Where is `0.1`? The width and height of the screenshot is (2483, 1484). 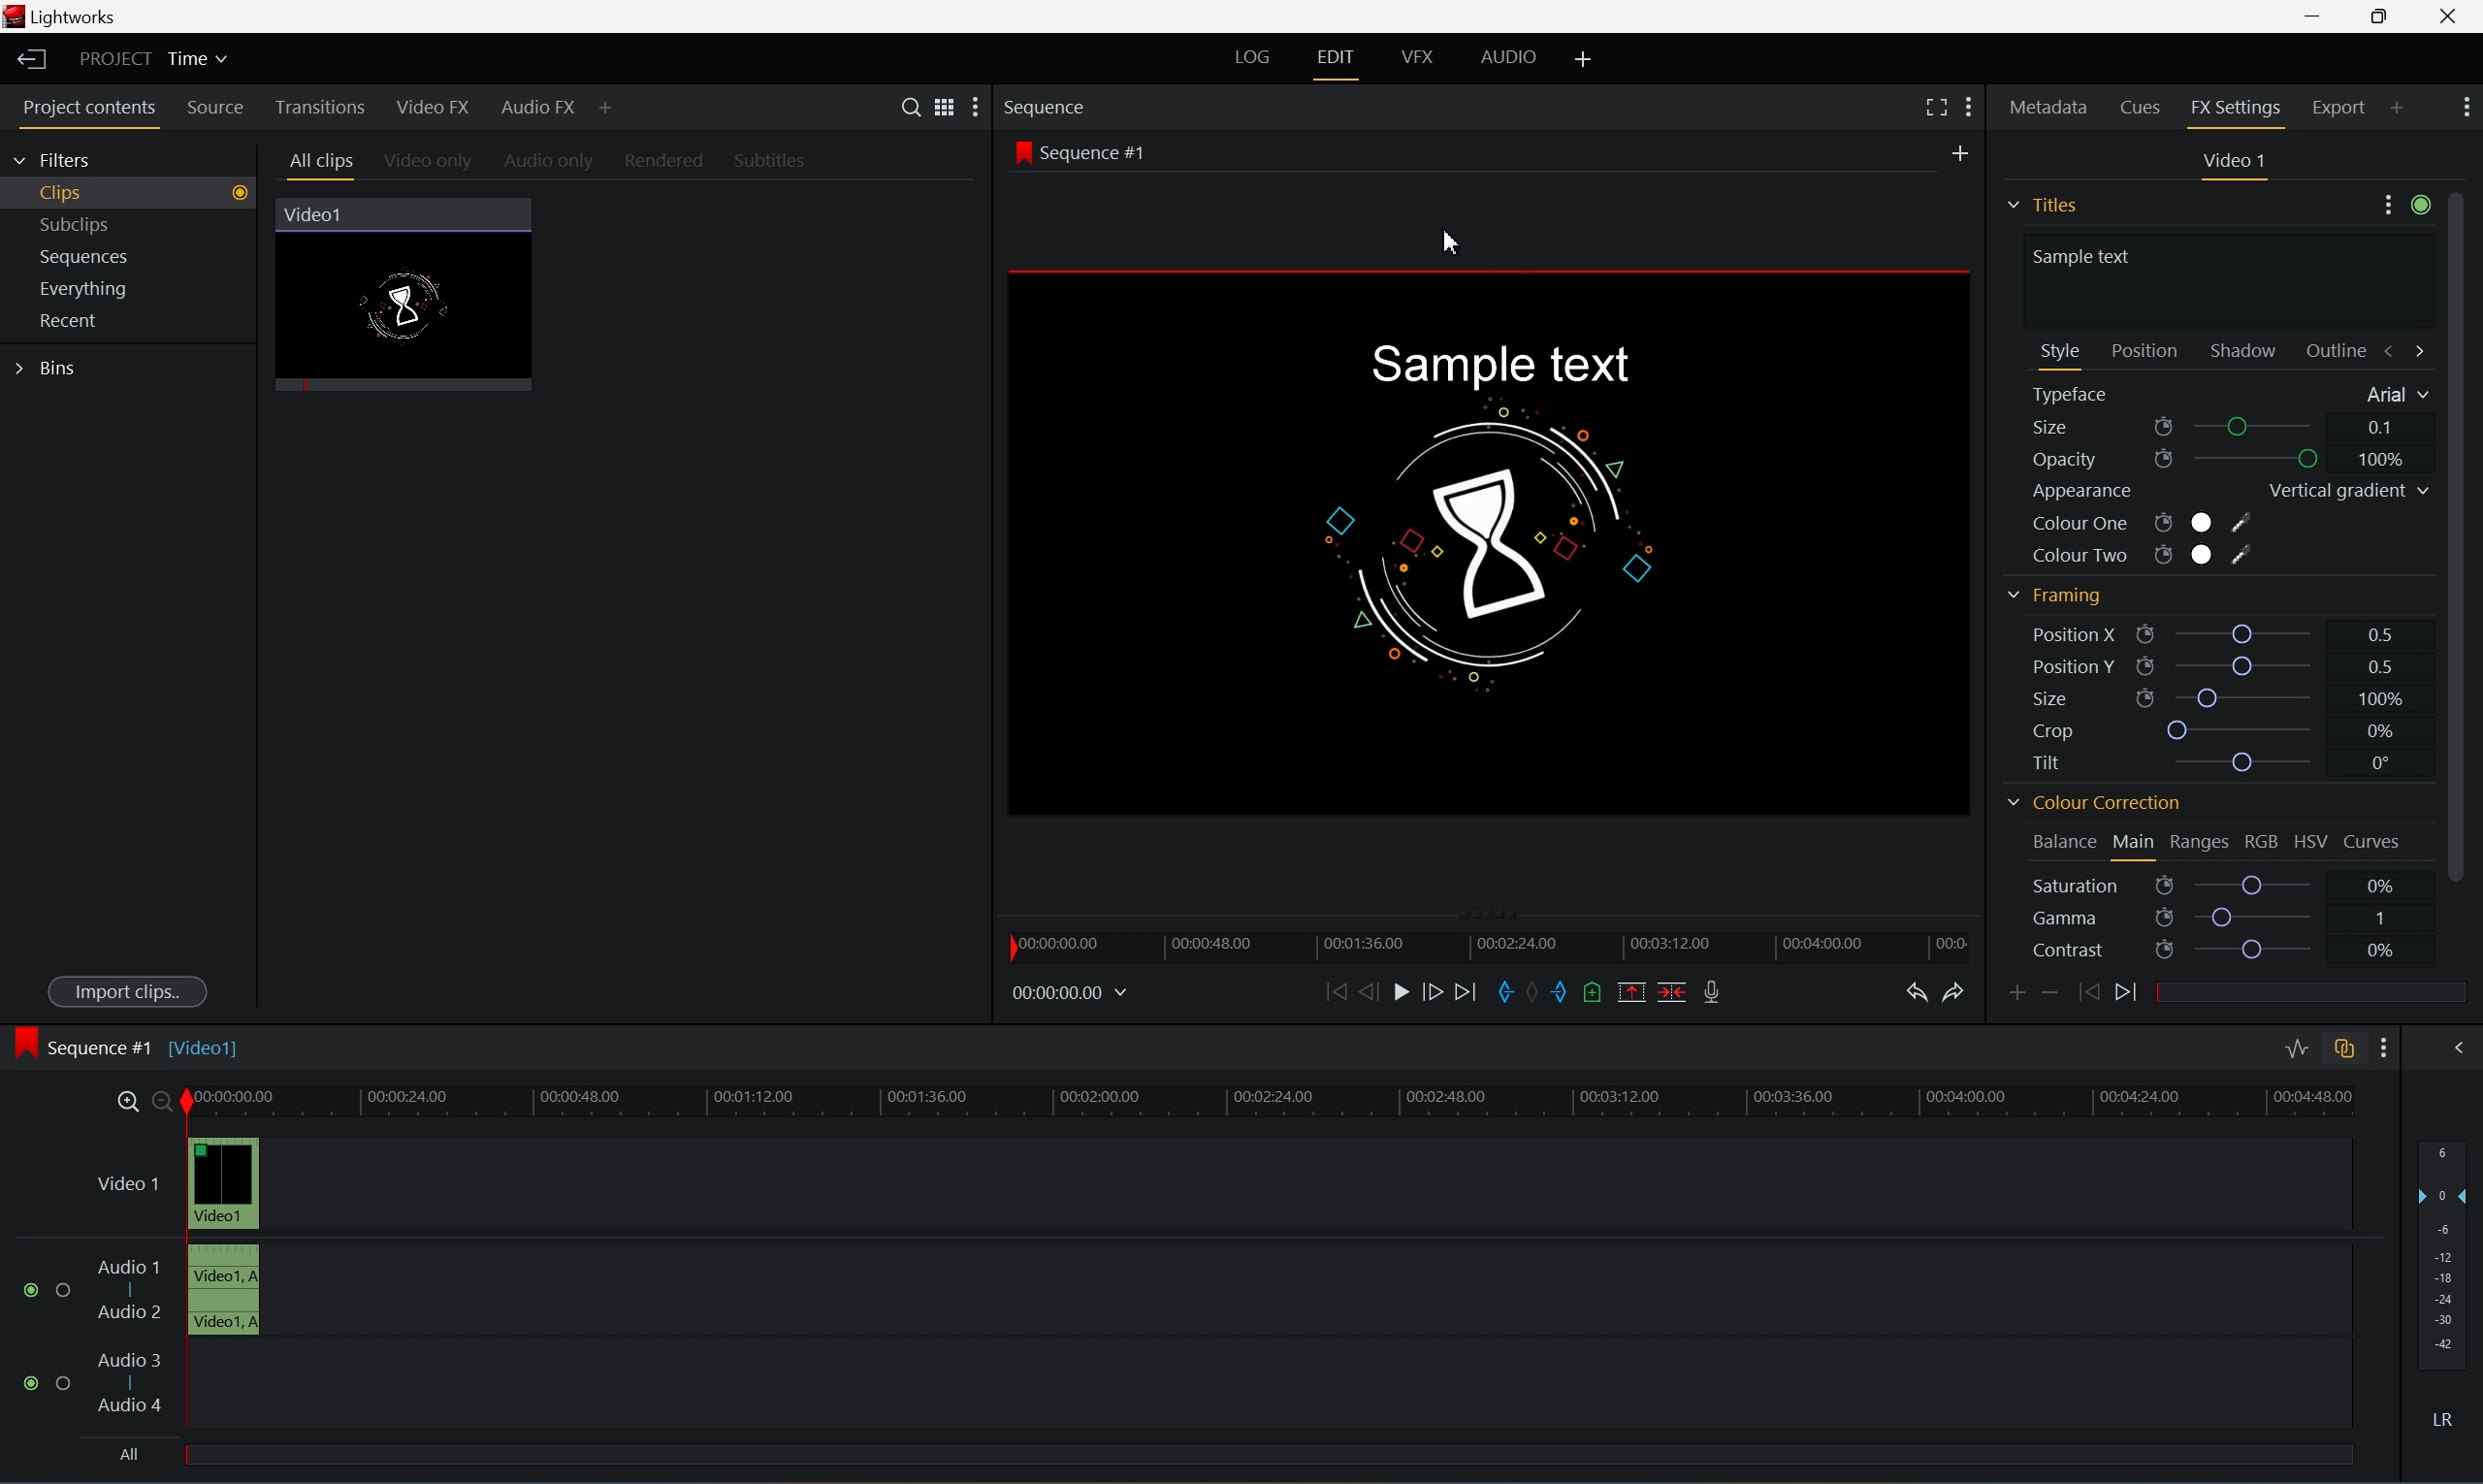
0.1 is located at coordinates (2382, 427).